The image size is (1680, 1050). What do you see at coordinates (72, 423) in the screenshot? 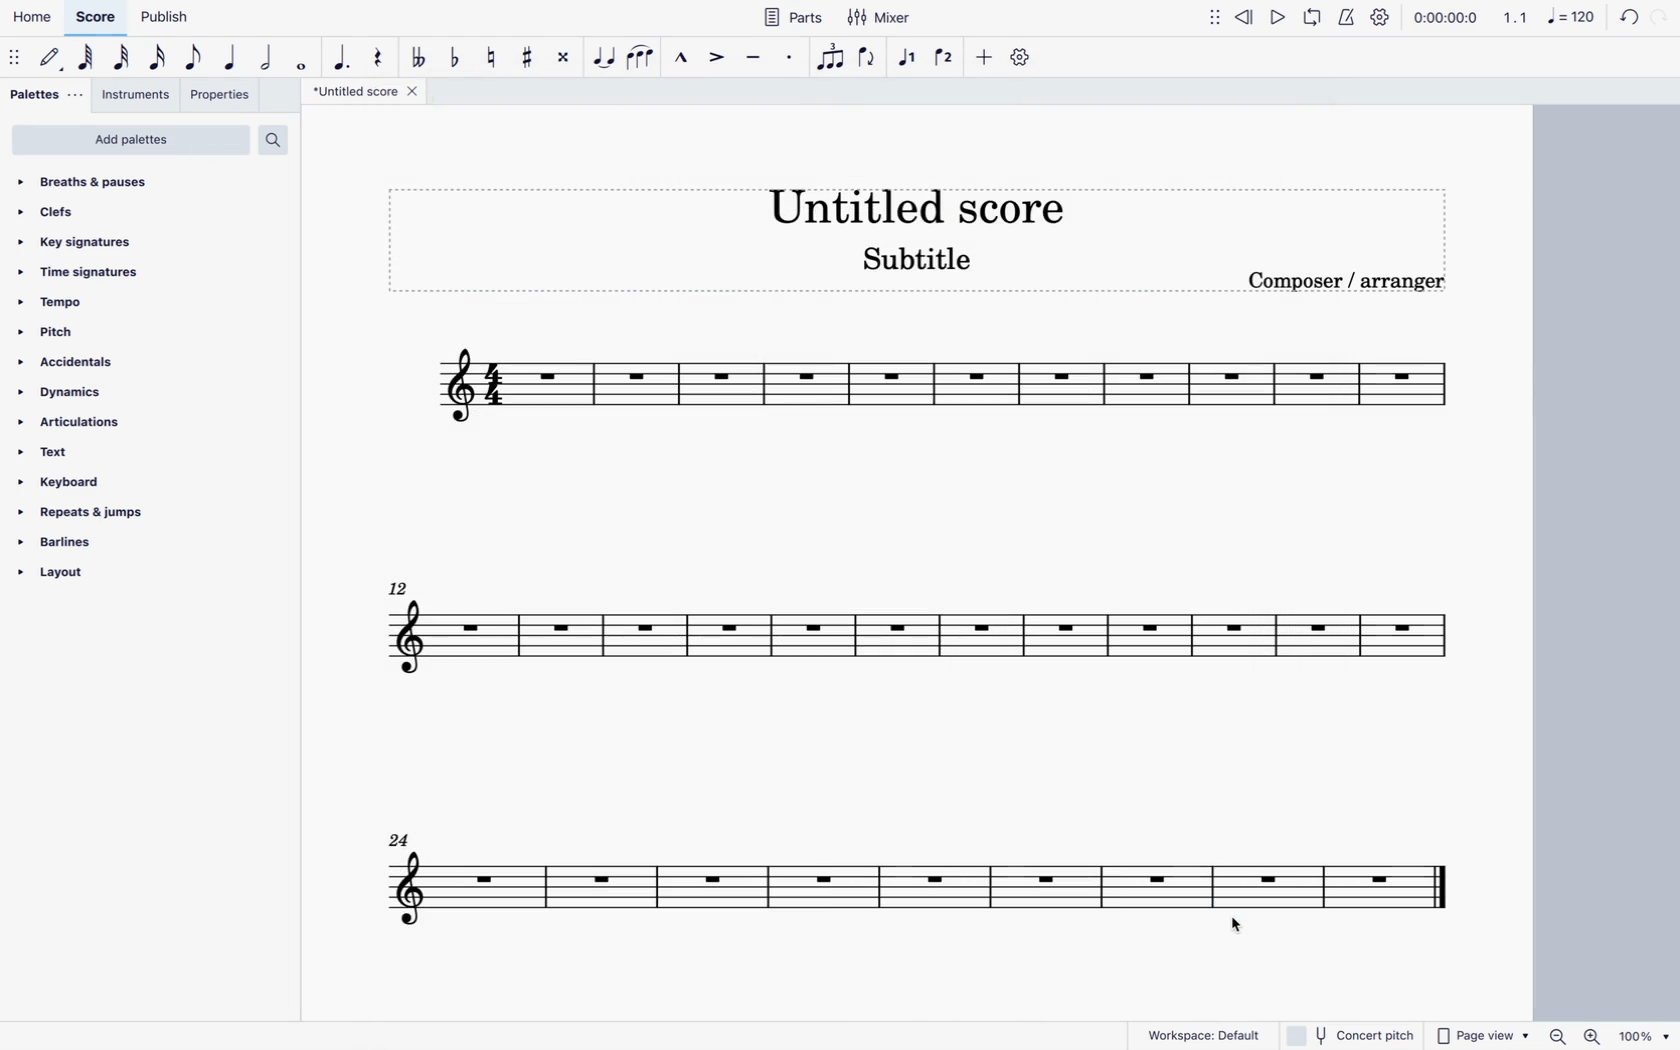
I see `articulations` at bounding box center [72, 423].